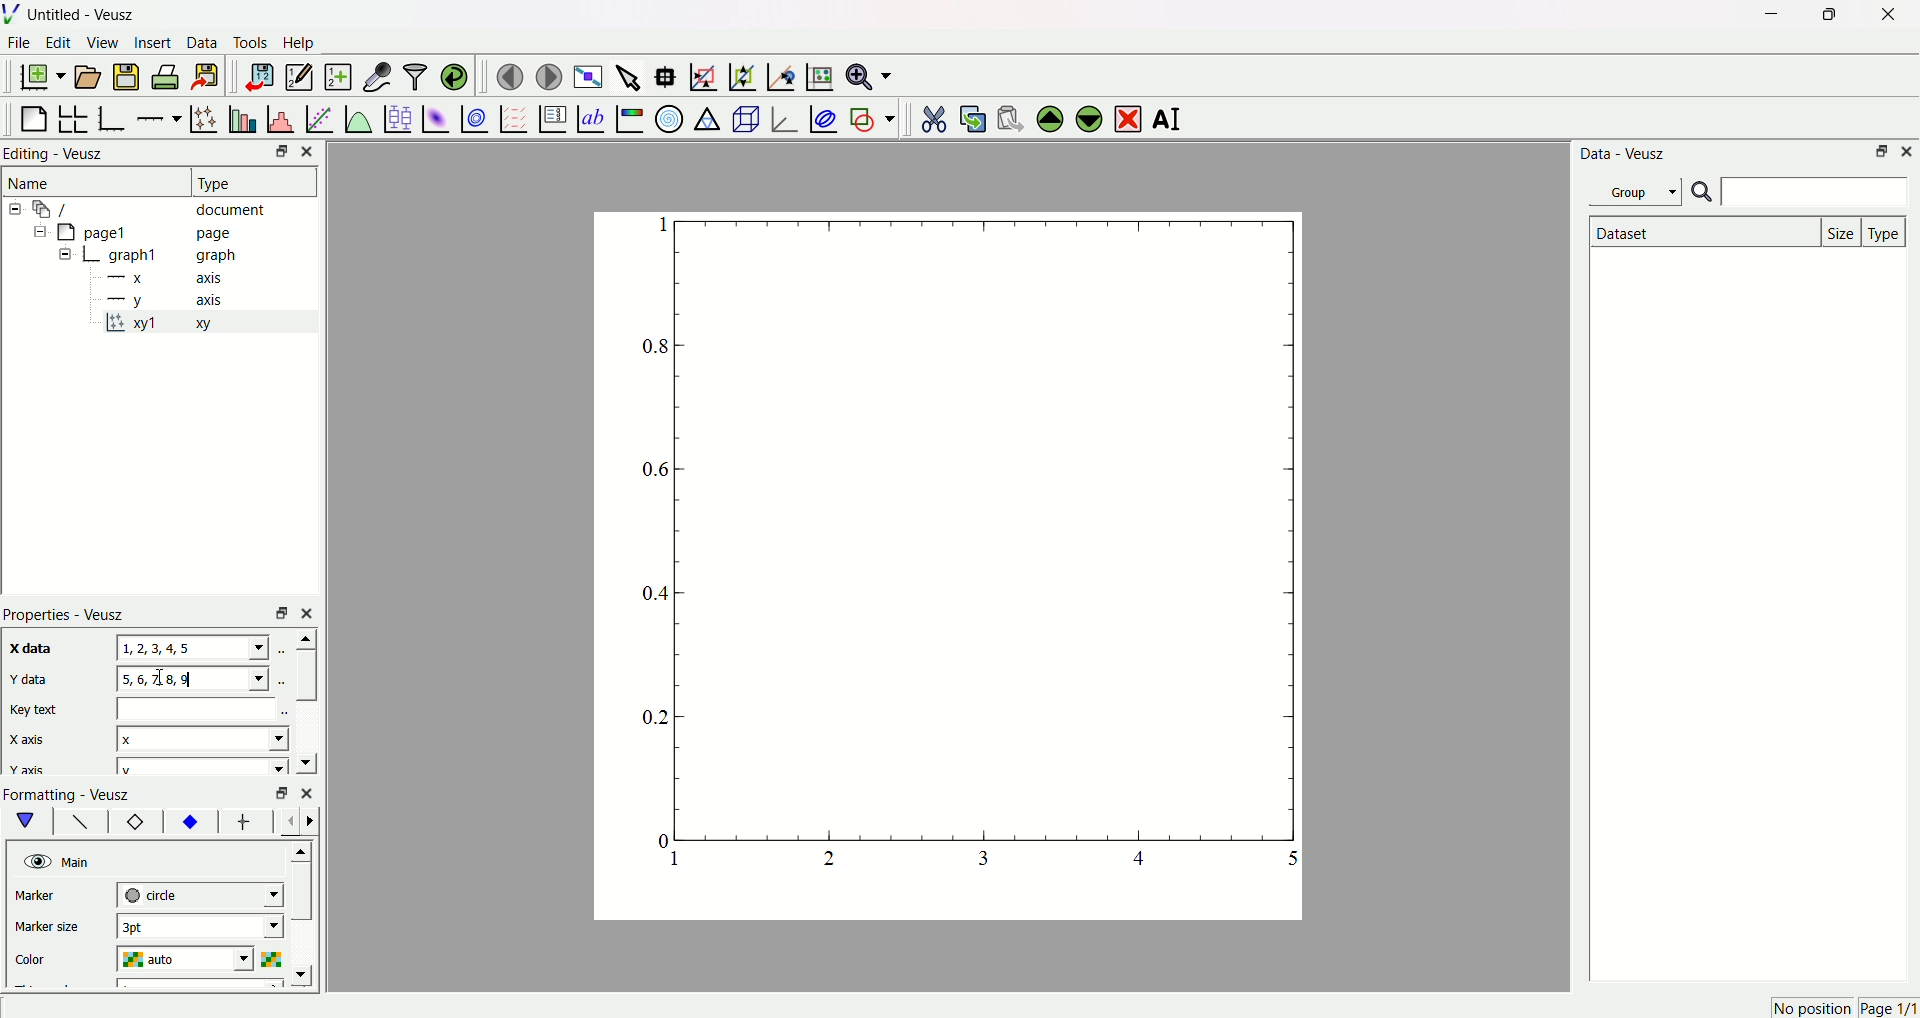  Describe the element at coordinates (303, 897) in the screenshot. I see `scroll bar` at that location.